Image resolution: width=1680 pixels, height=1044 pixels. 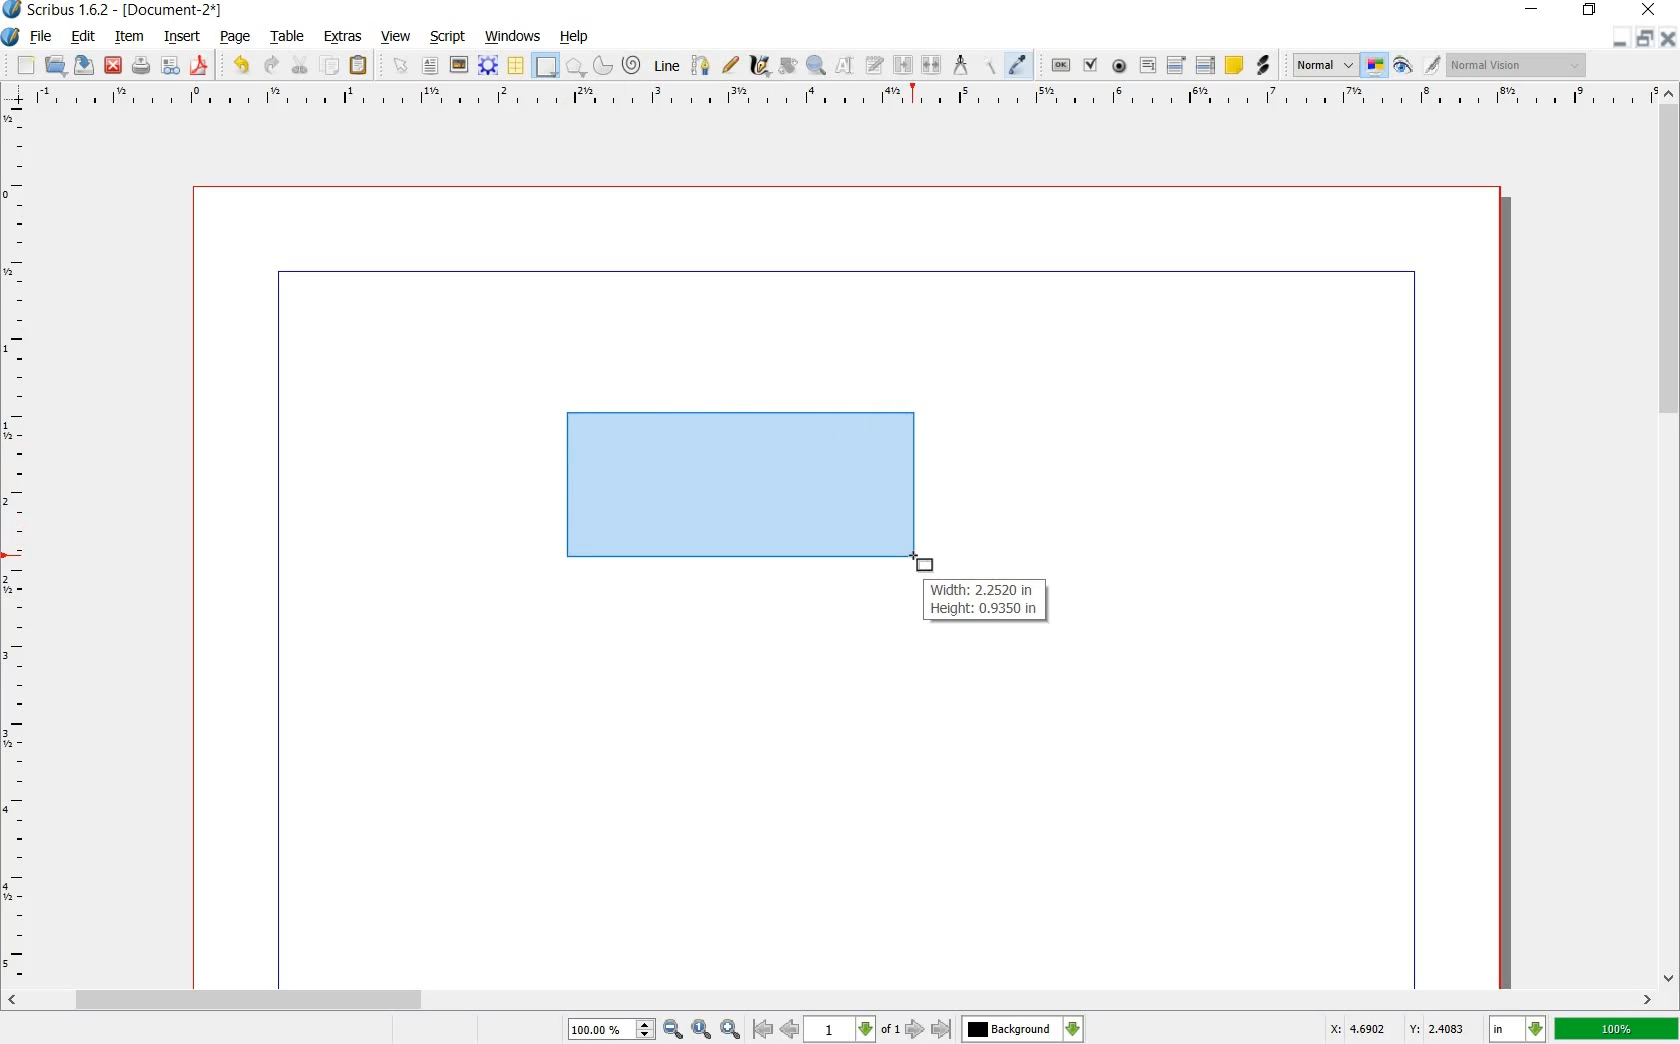 What do you see at coordinates (1515, 1029) in the screenshot?
I see `select current unit` at bounding box center [1515, 1029].